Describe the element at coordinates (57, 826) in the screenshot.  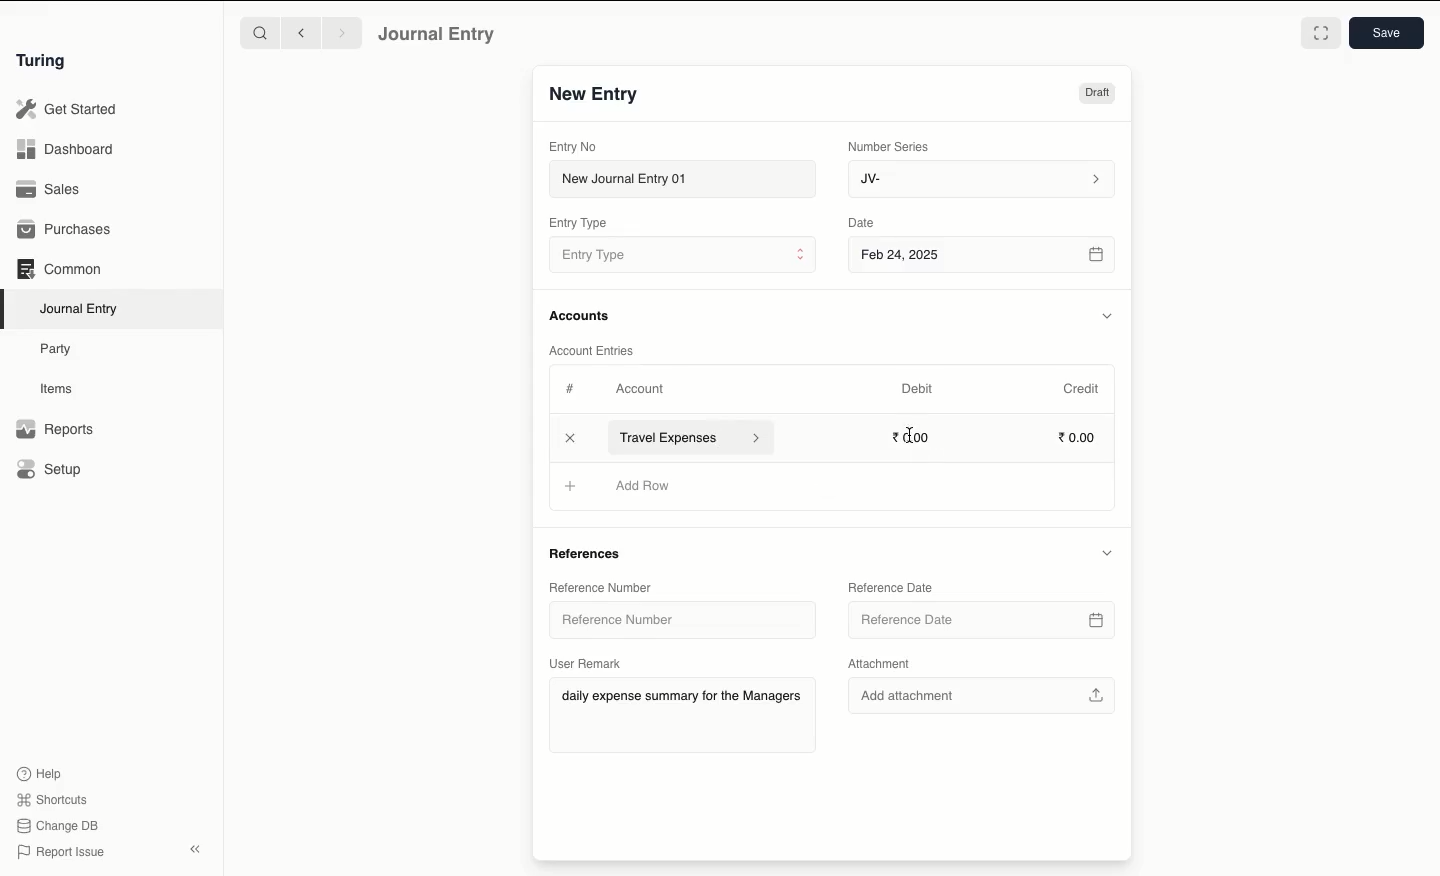
I see `Change DB` at that location.